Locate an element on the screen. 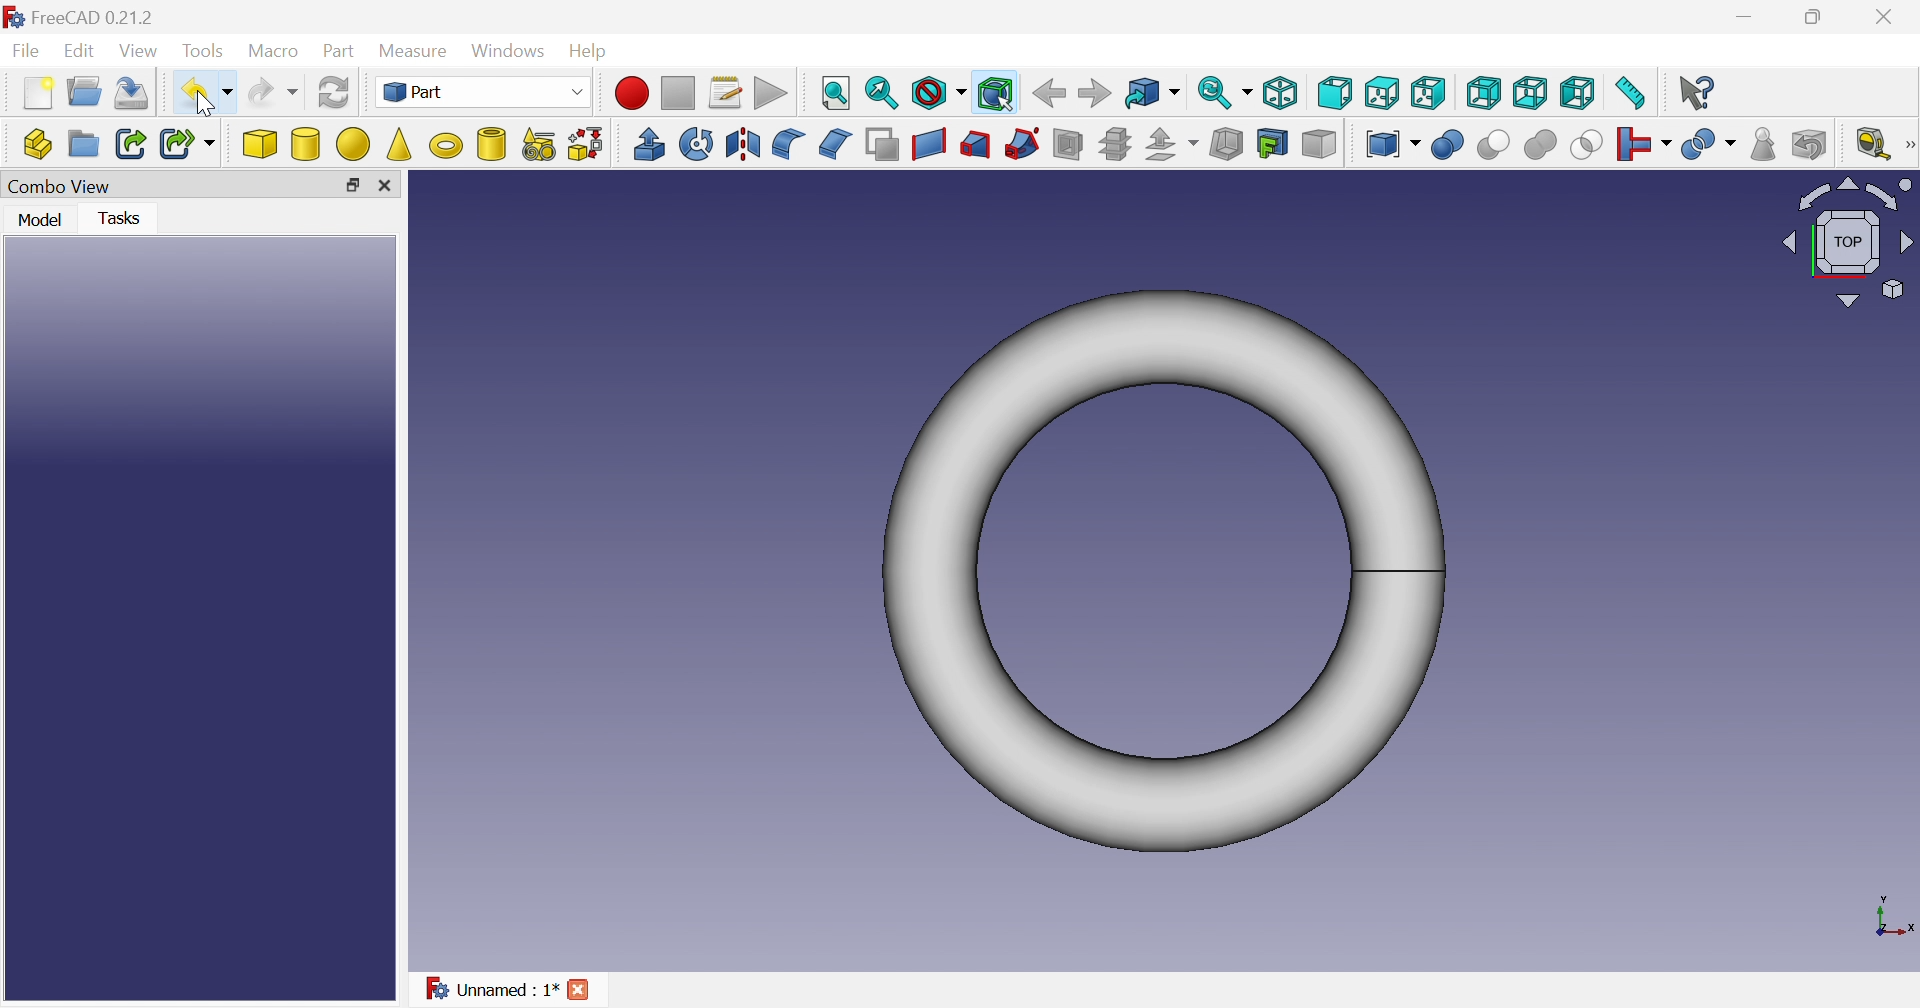  Front is located at coordinates (1334, 92).